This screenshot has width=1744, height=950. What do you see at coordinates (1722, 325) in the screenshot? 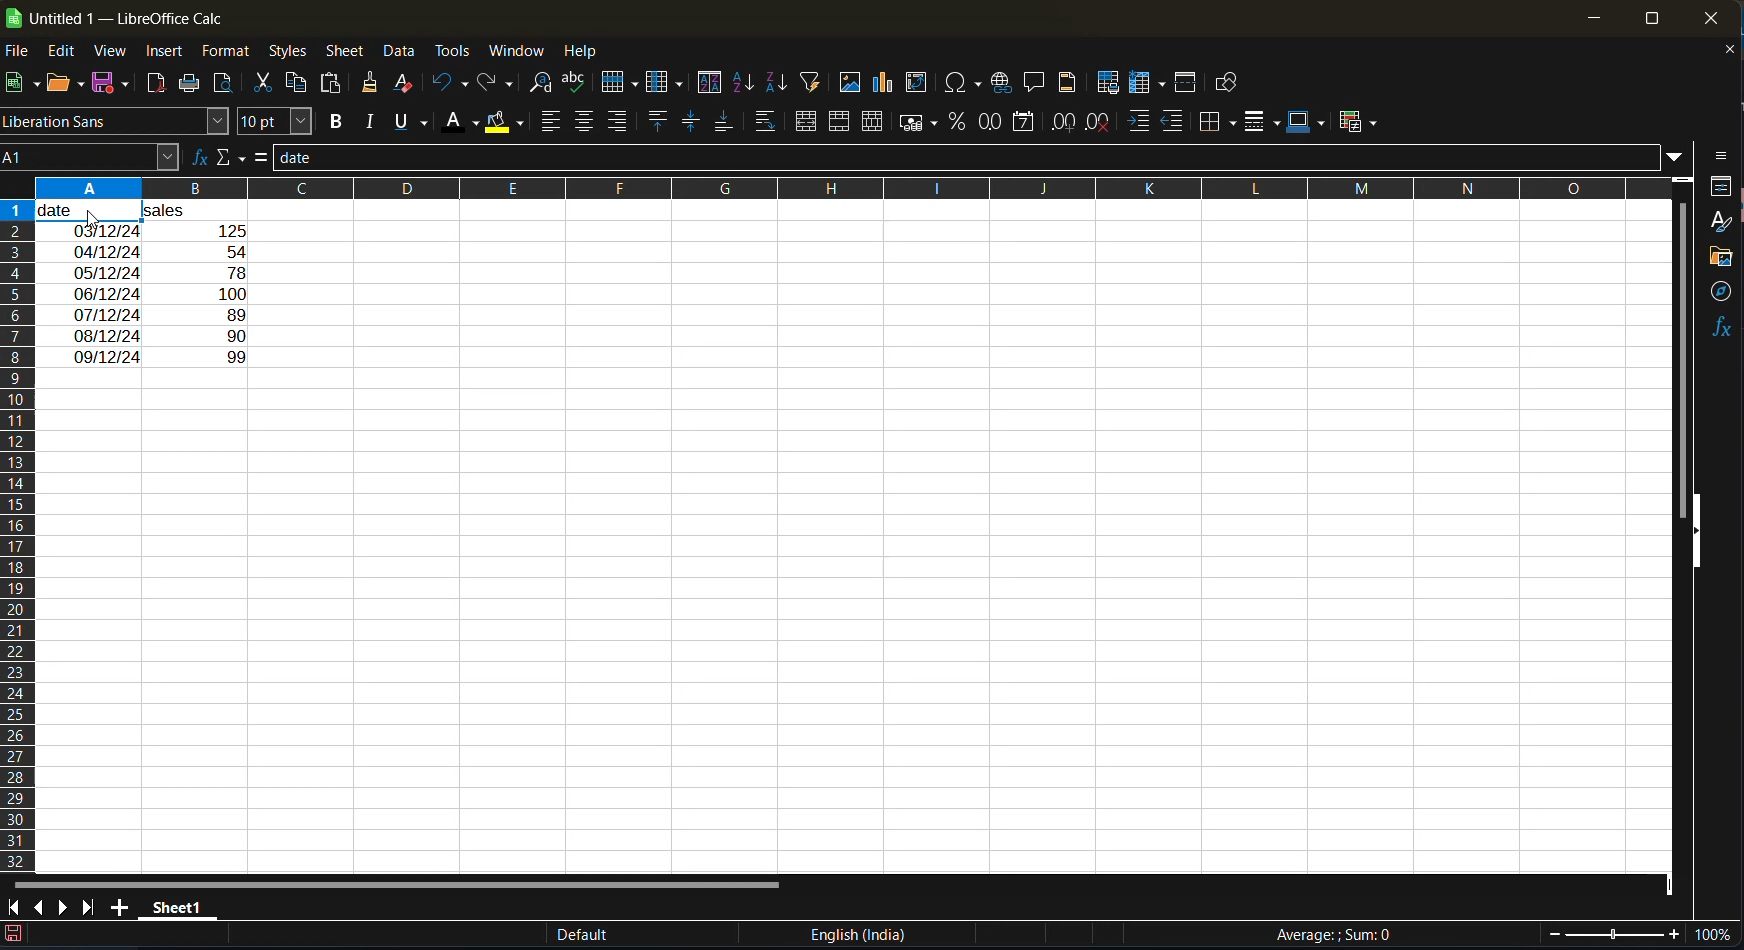
I see `functions` at bounding box center [1722, 325].